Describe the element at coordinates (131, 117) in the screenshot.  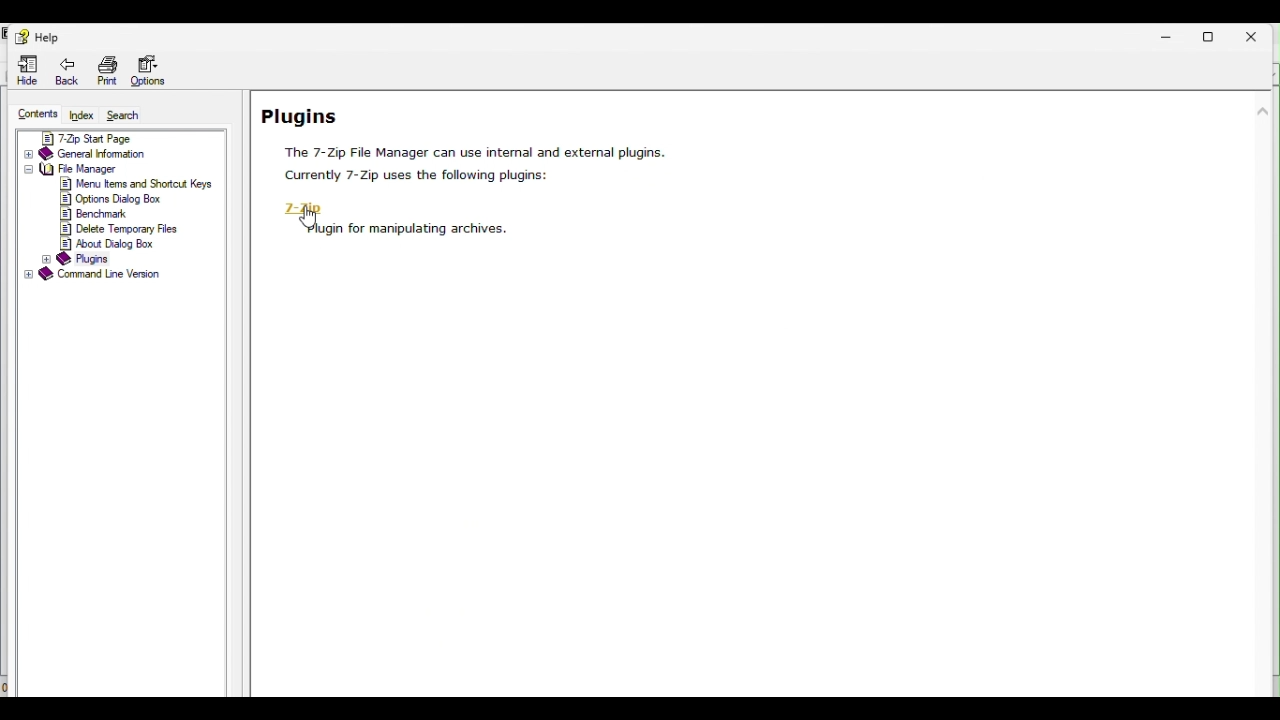
I see `search` at that location.